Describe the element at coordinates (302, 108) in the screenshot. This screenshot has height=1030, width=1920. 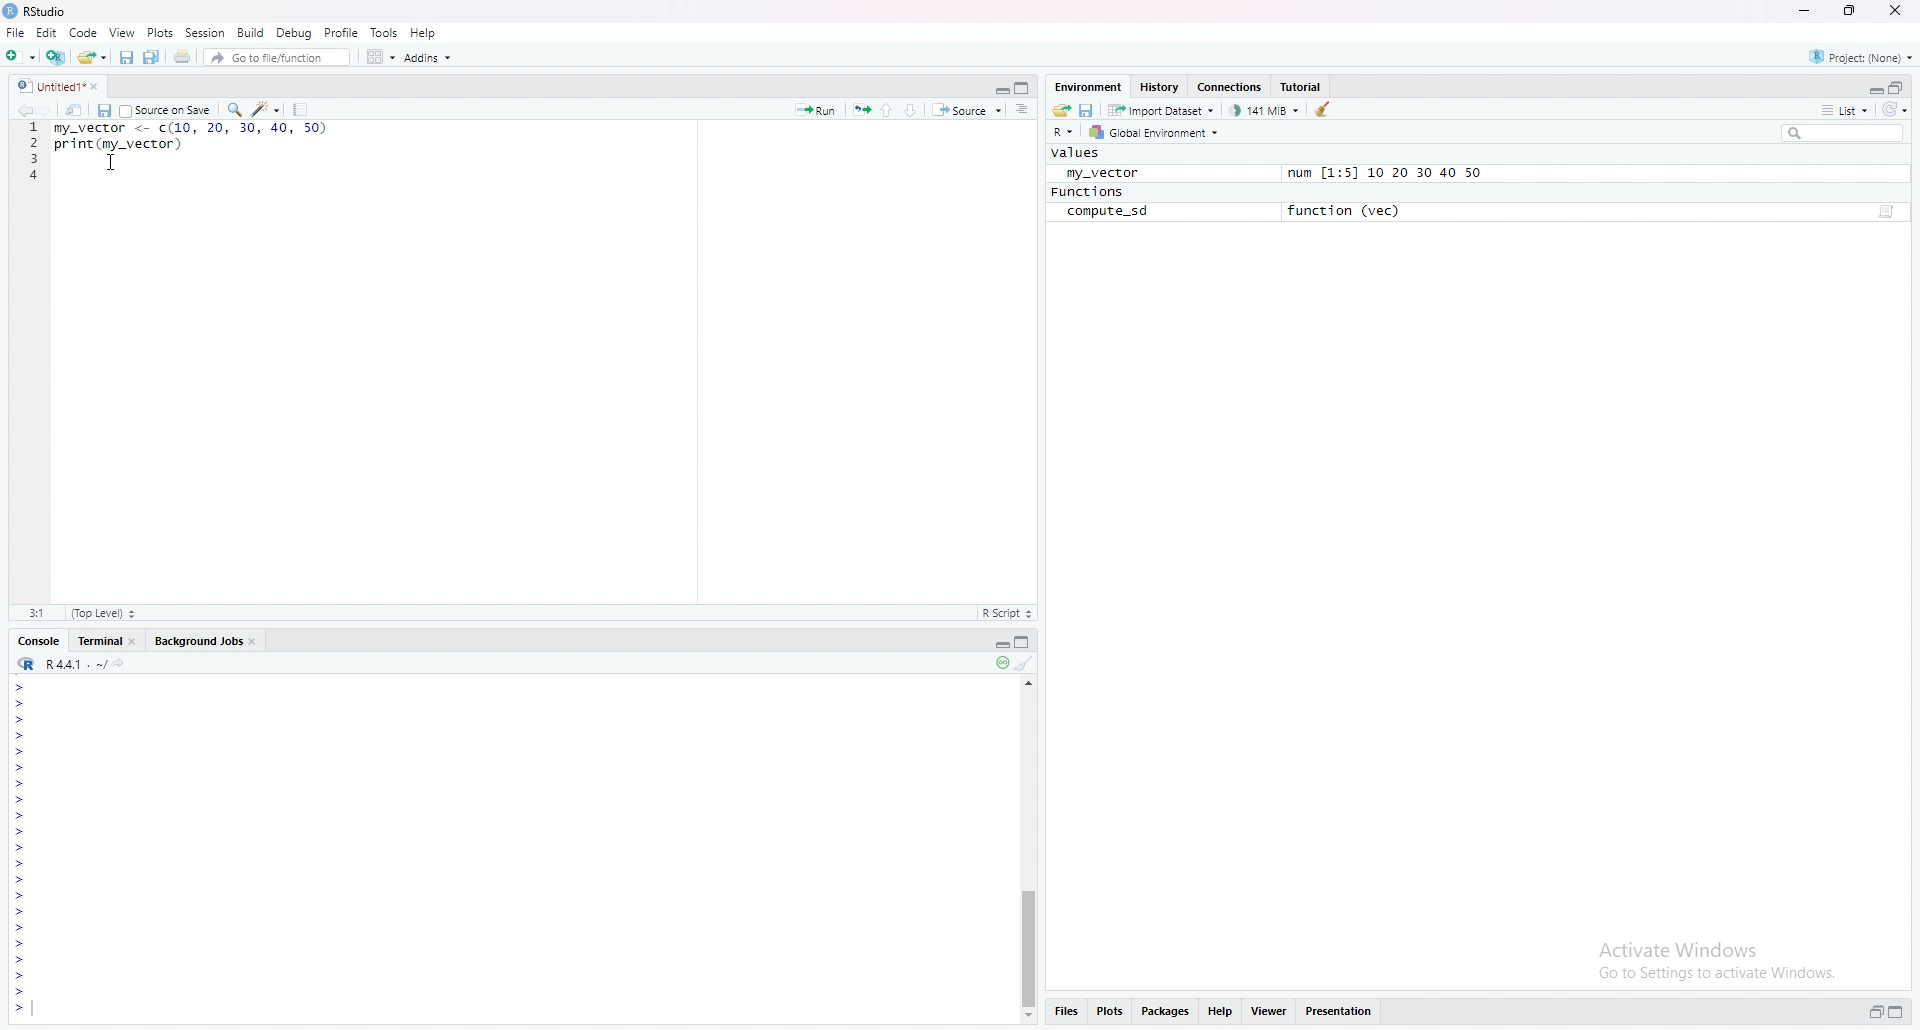
I see `Compile report (Ctrl + Shift + K)` at that location.